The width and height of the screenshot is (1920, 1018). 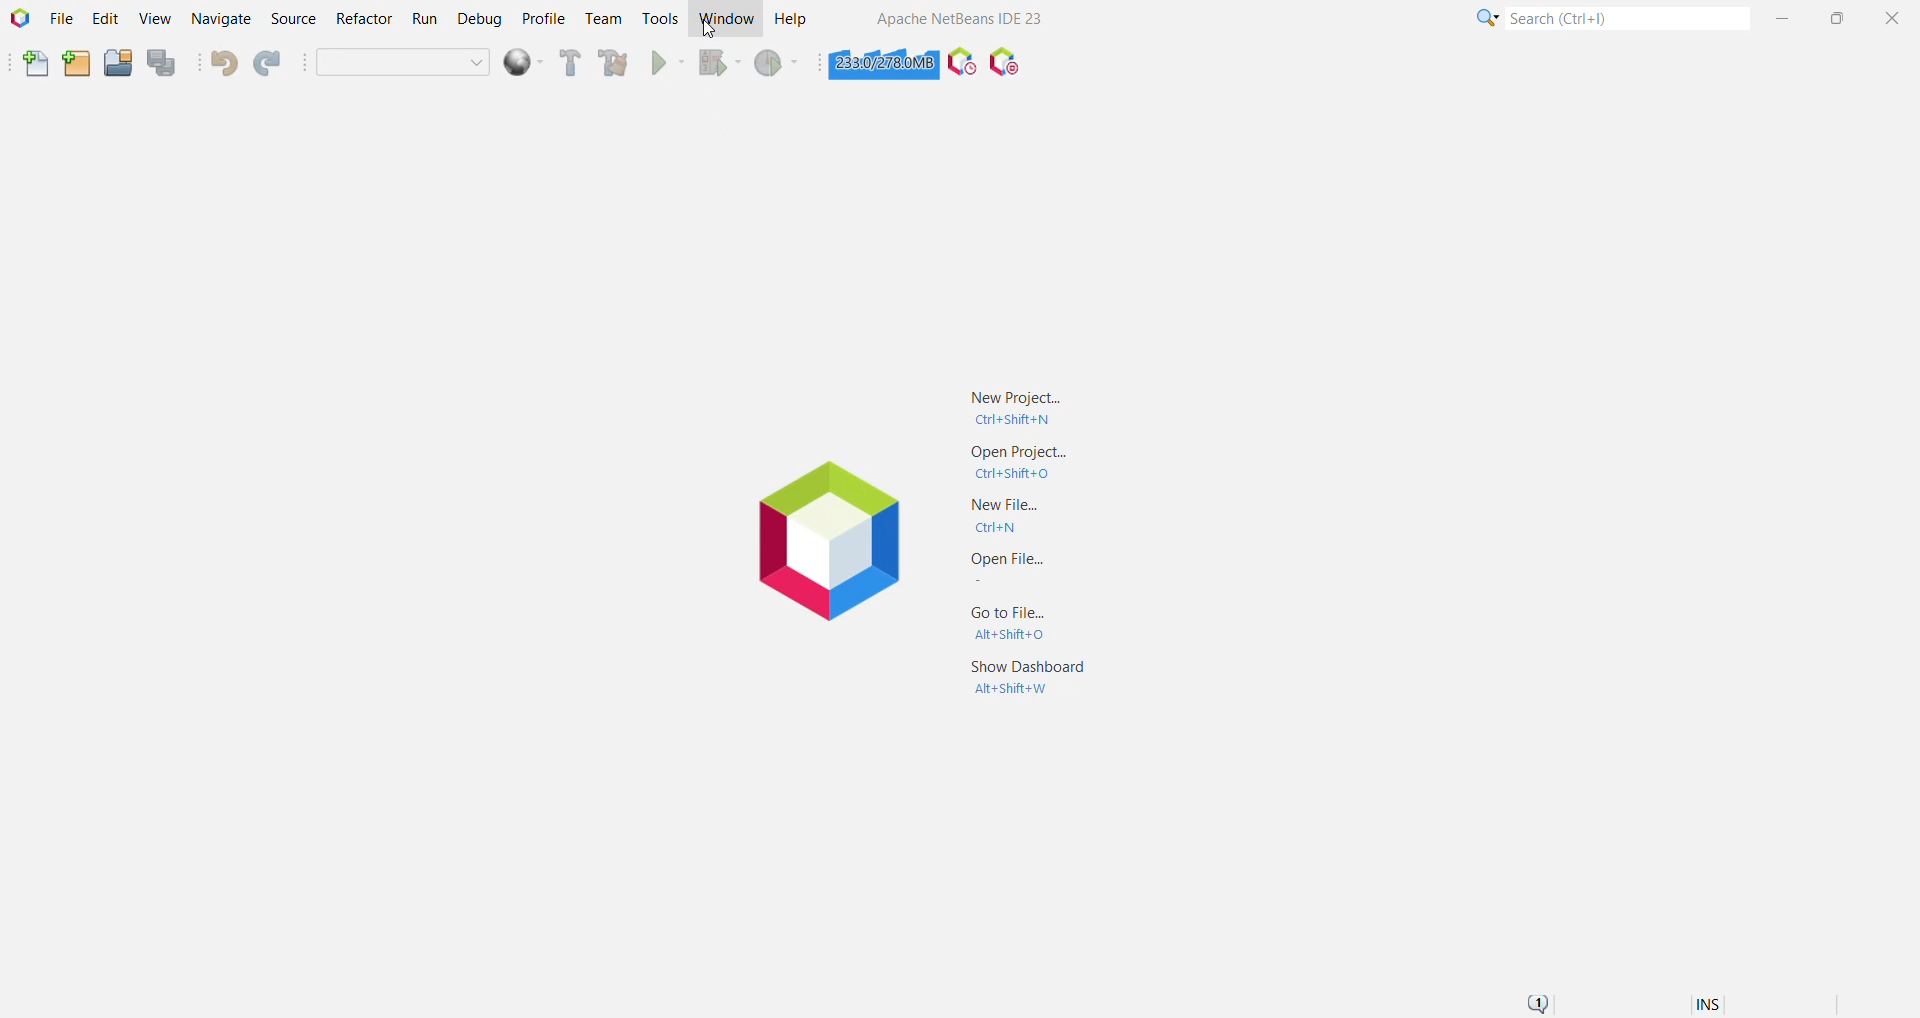 What do you see at coordinates (31, 64) in the screenshot?
I see `New File` at bounding box center [31, 64].